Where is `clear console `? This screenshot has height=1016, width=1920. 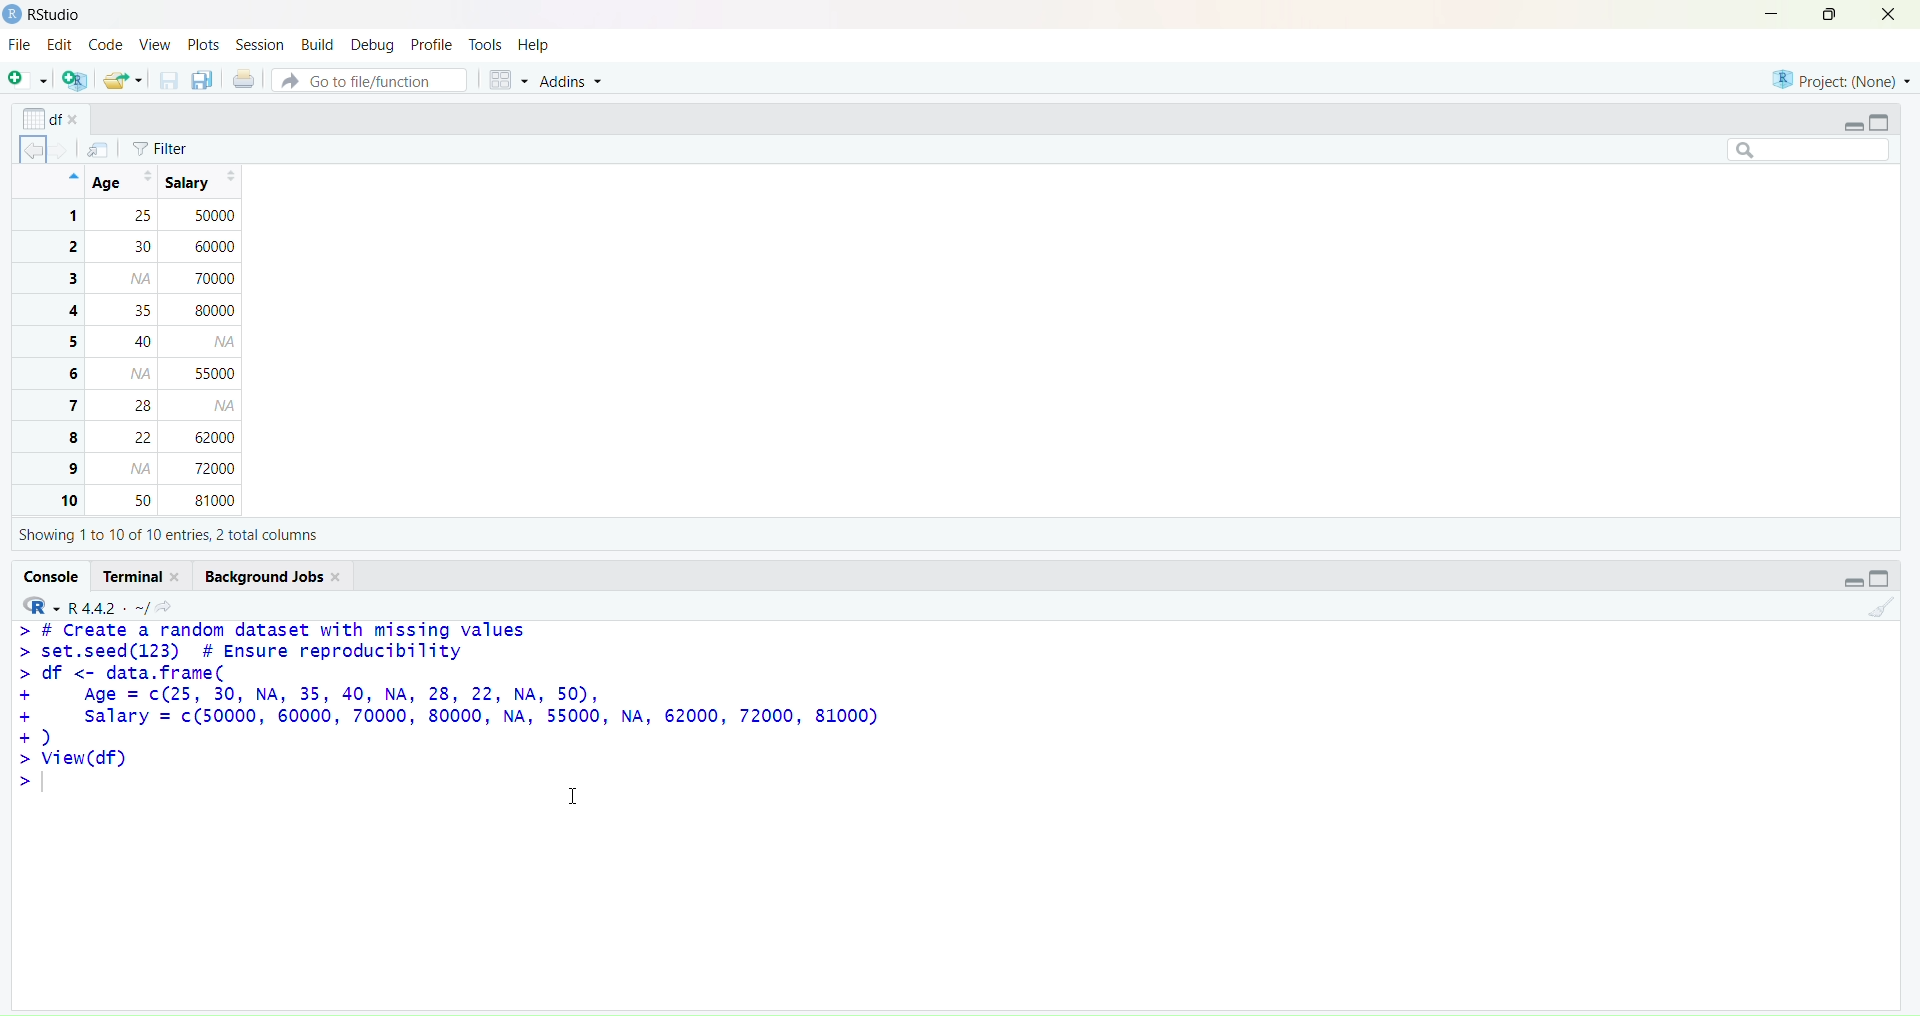 clear console  is located at coordinates (1880, 610).